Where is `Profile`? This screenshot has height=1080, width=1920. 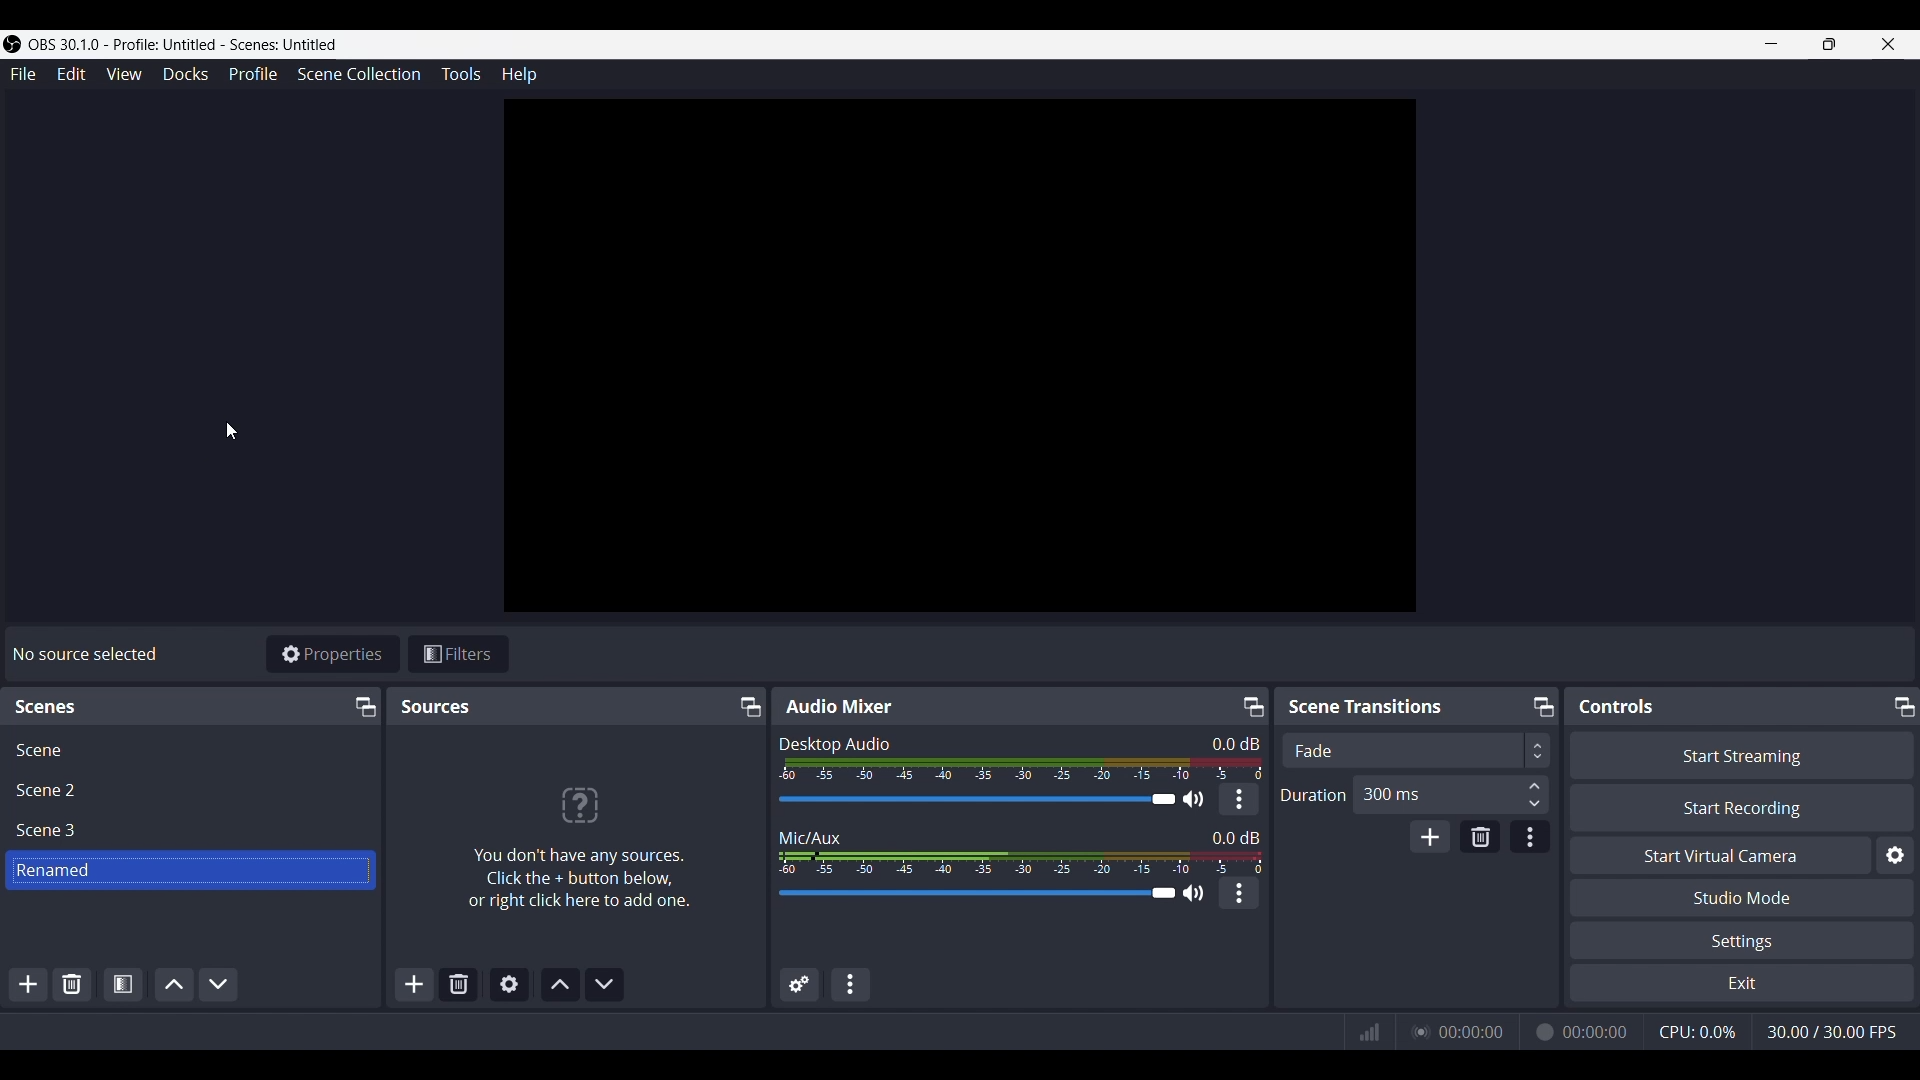 Profile is located at coordinates (255, 73).